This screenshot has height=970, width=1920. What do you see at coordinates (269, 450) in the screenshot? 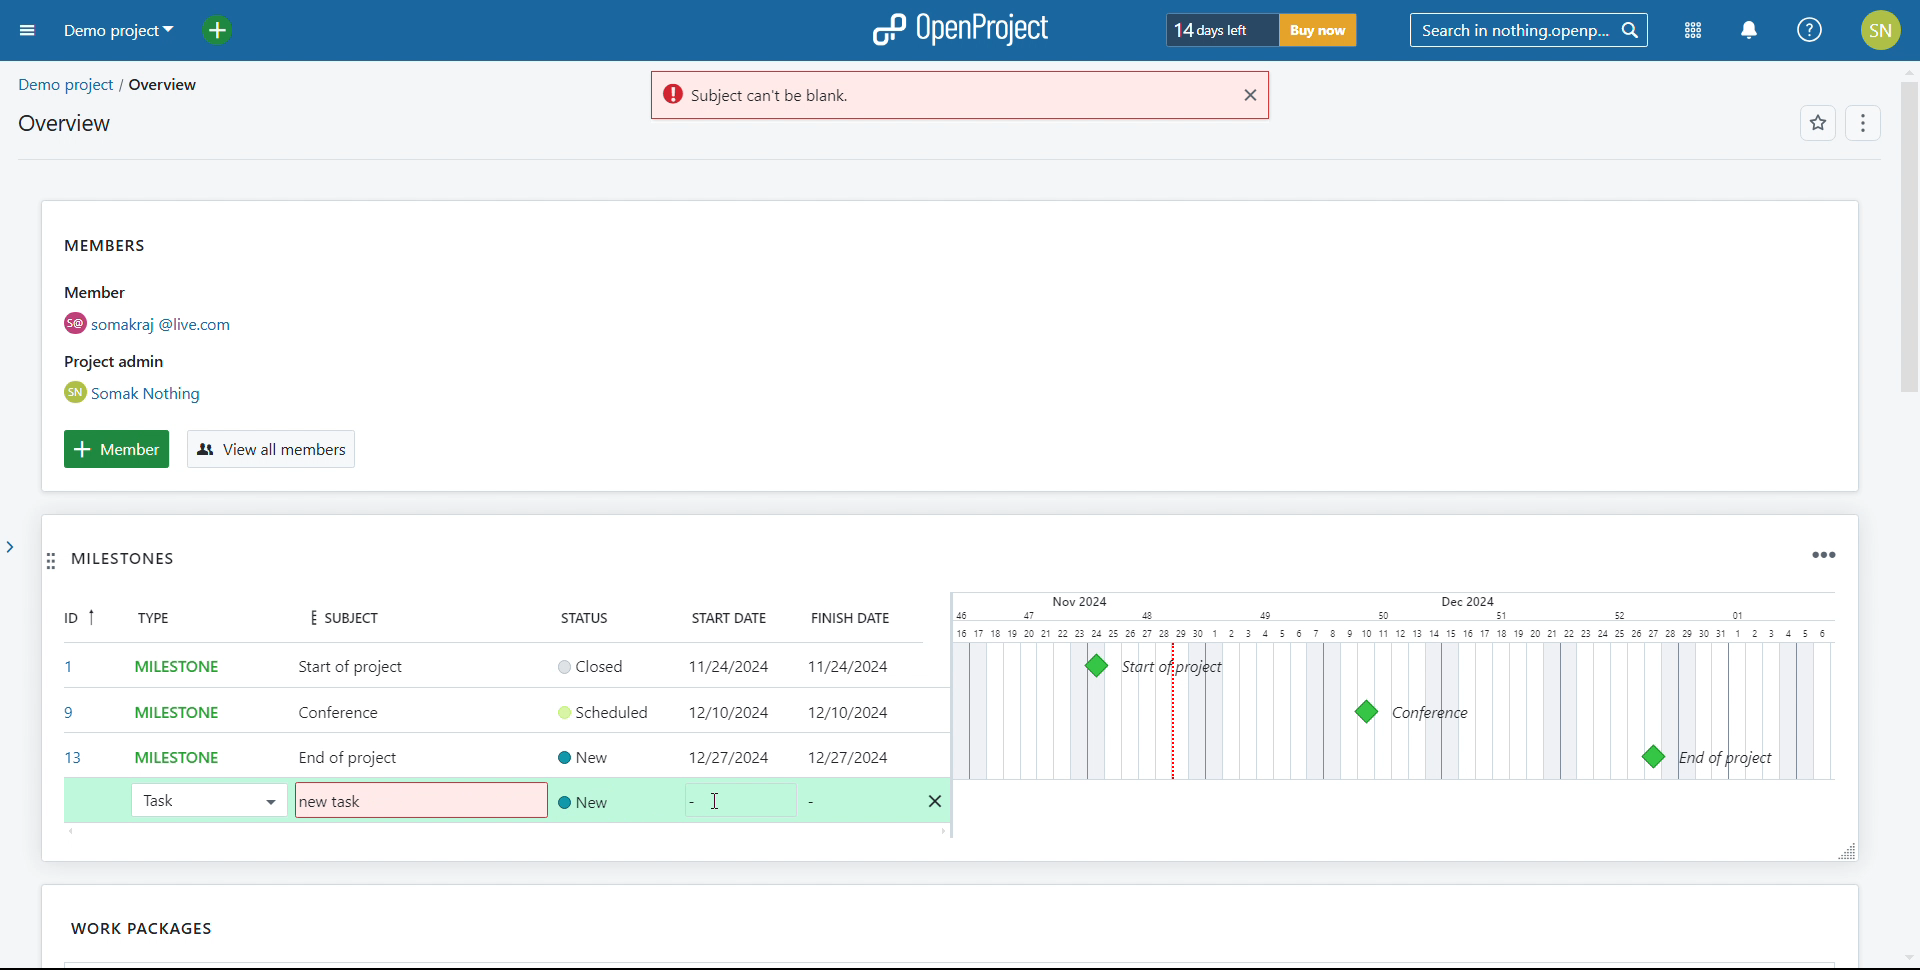
I see `view all members` at bounding box center [269, 450].